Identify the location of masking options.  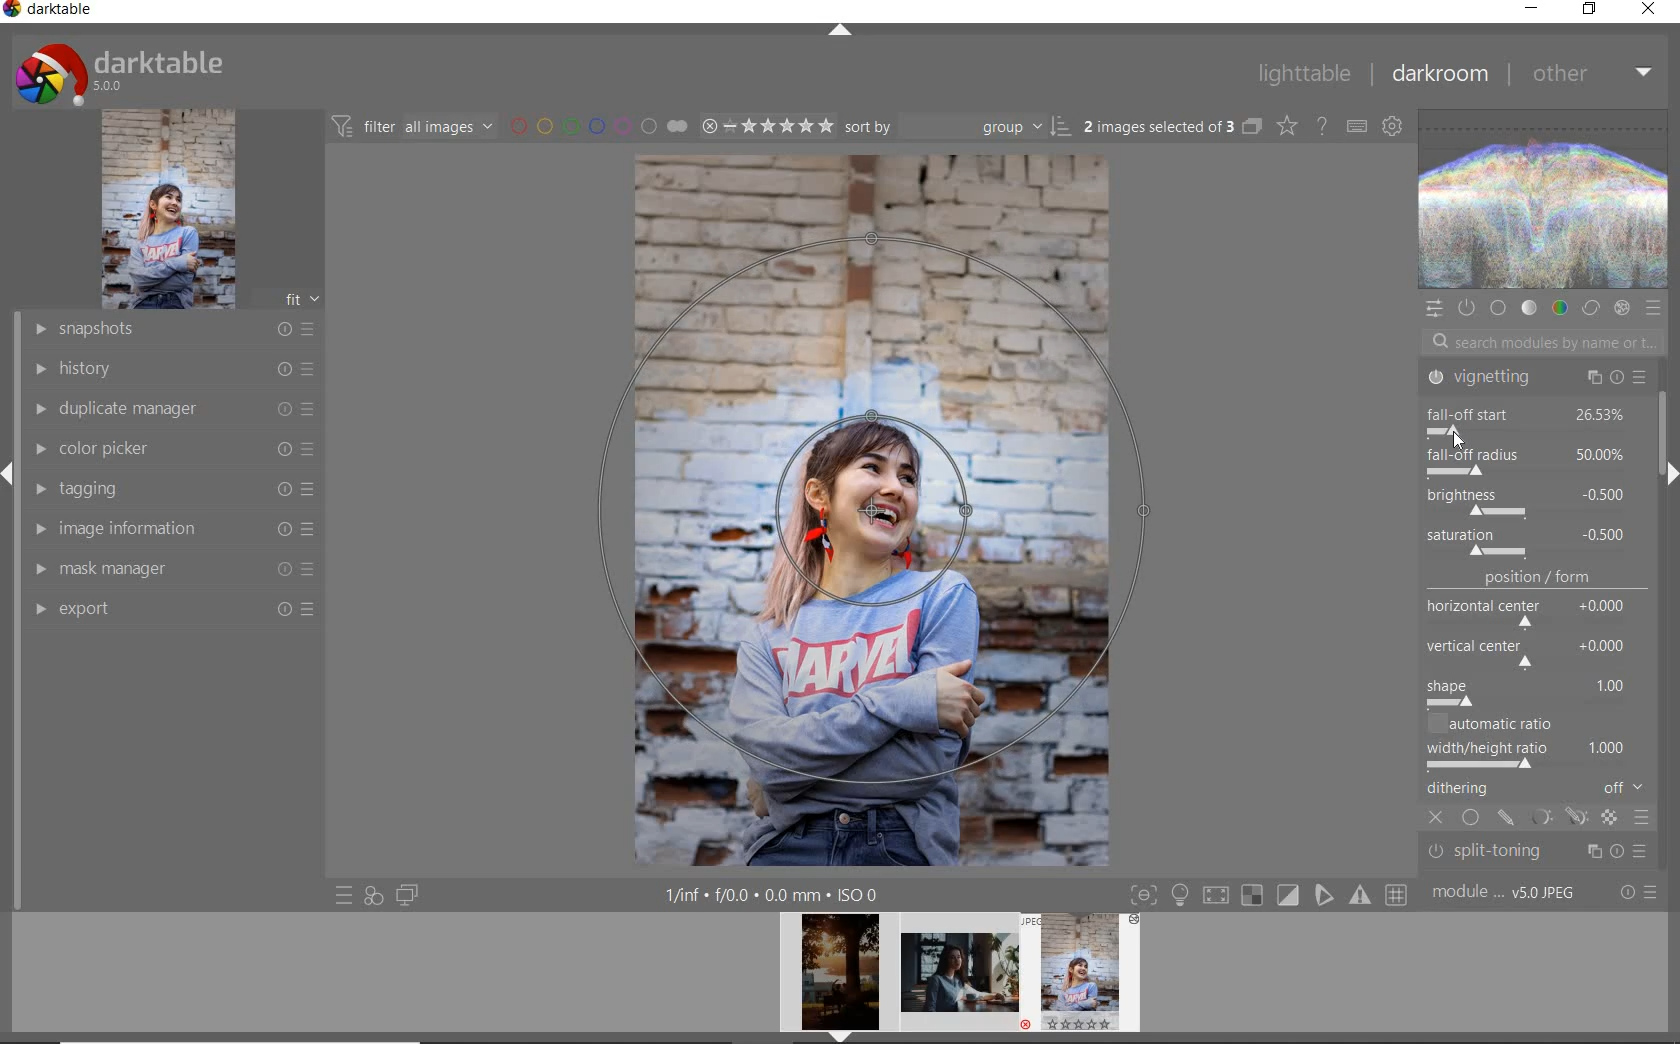
(1557, 820).